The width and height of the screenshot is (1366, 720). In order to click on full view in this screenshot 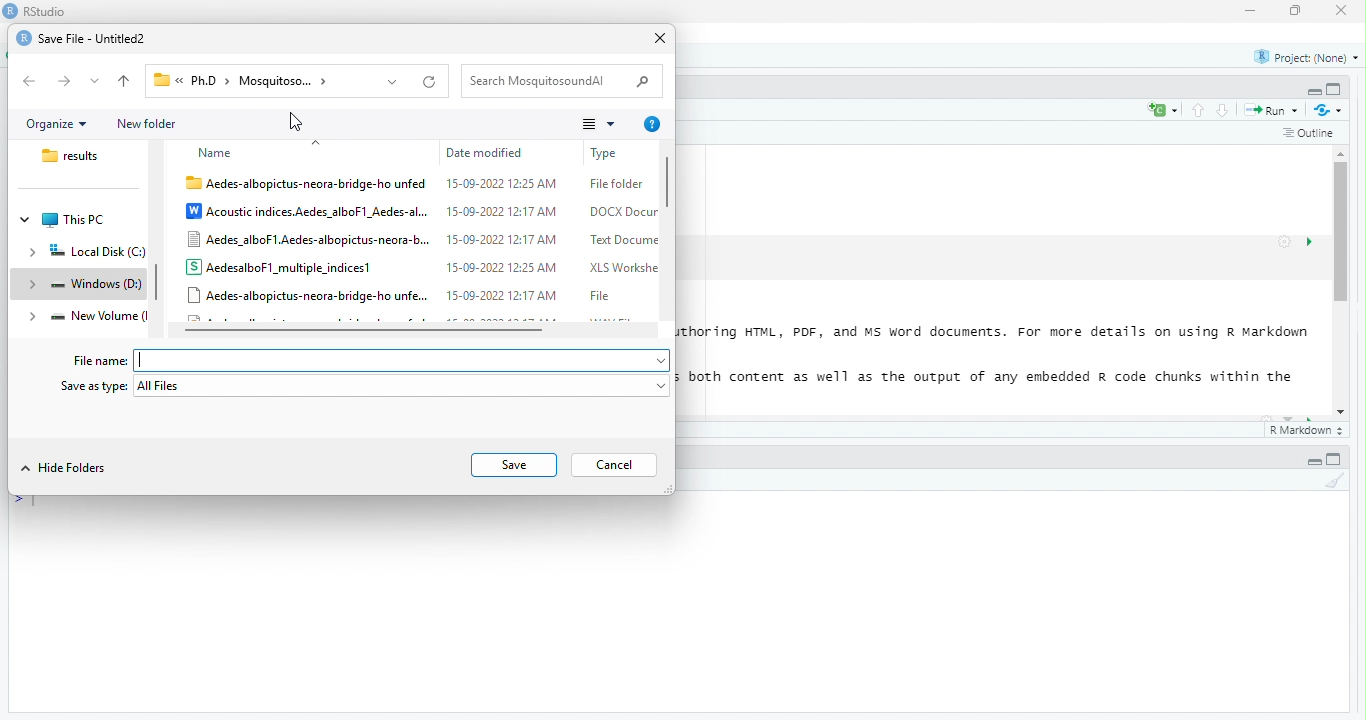, I will do `click(1334, 89)`.